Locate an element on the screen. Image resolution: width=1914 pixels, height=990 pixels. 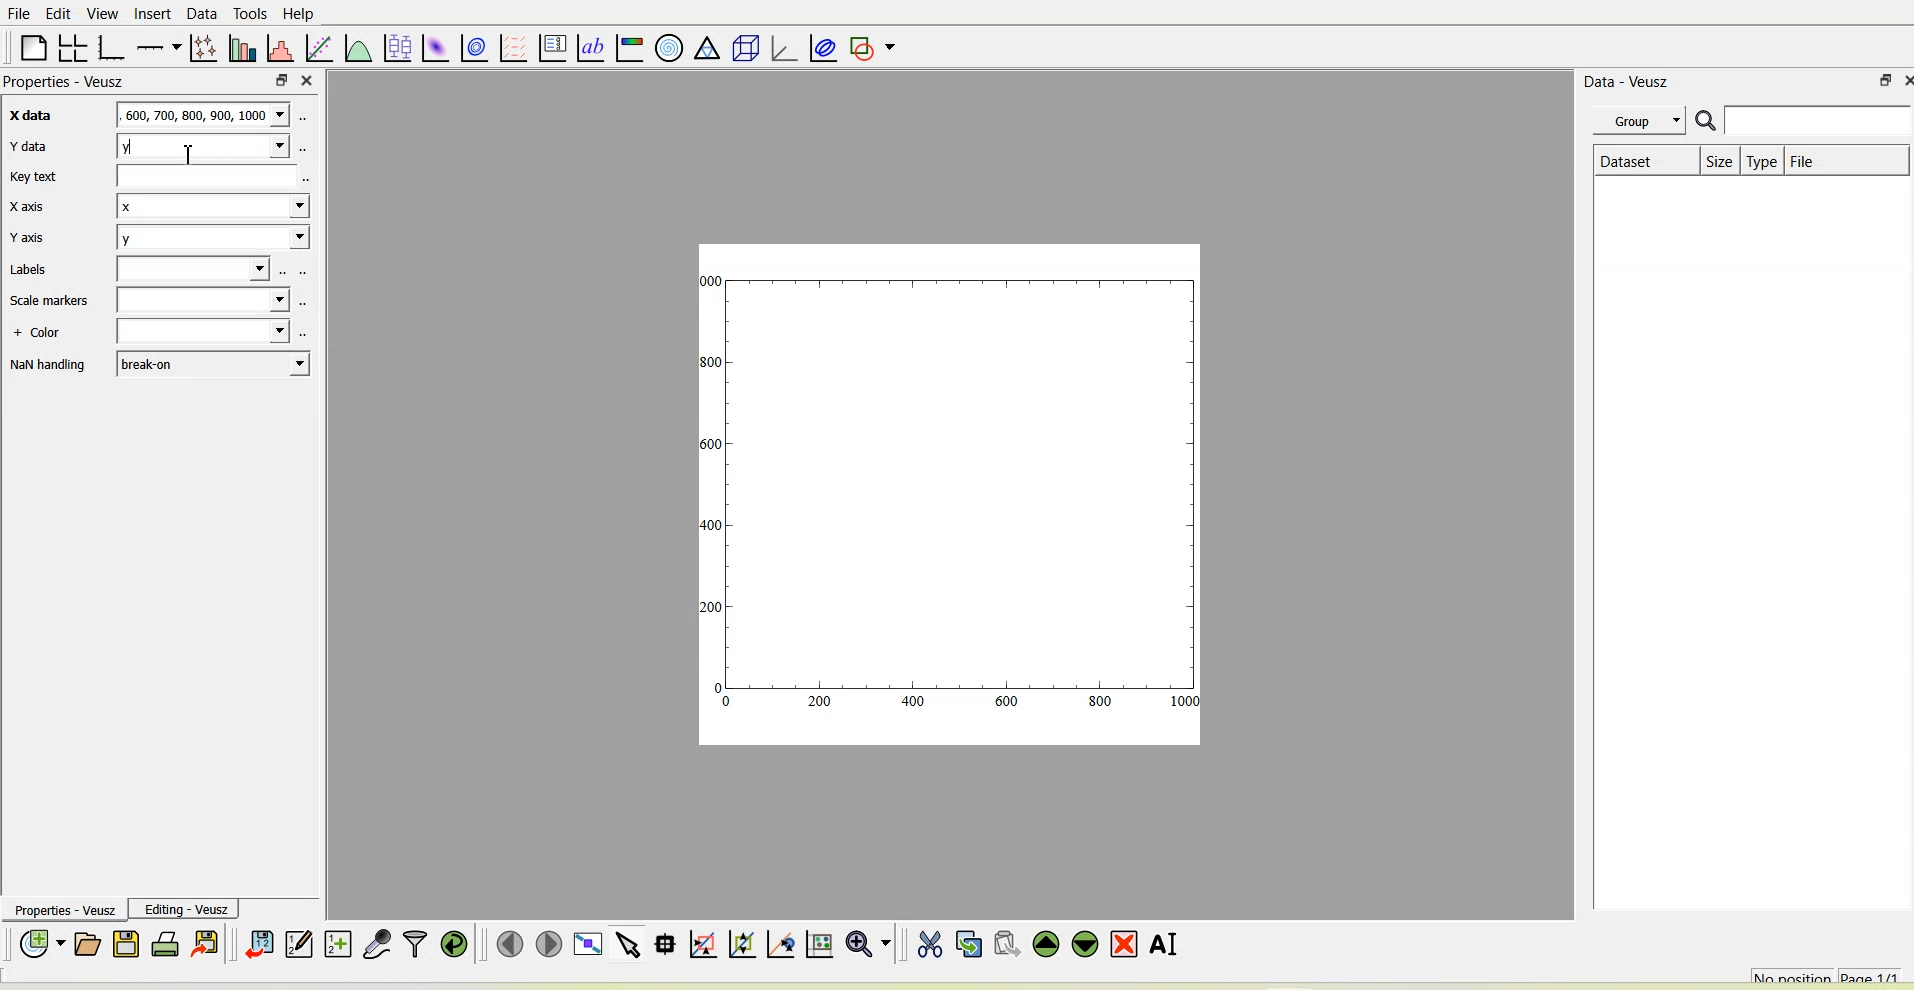
close is located at coordinates (1902, 79).